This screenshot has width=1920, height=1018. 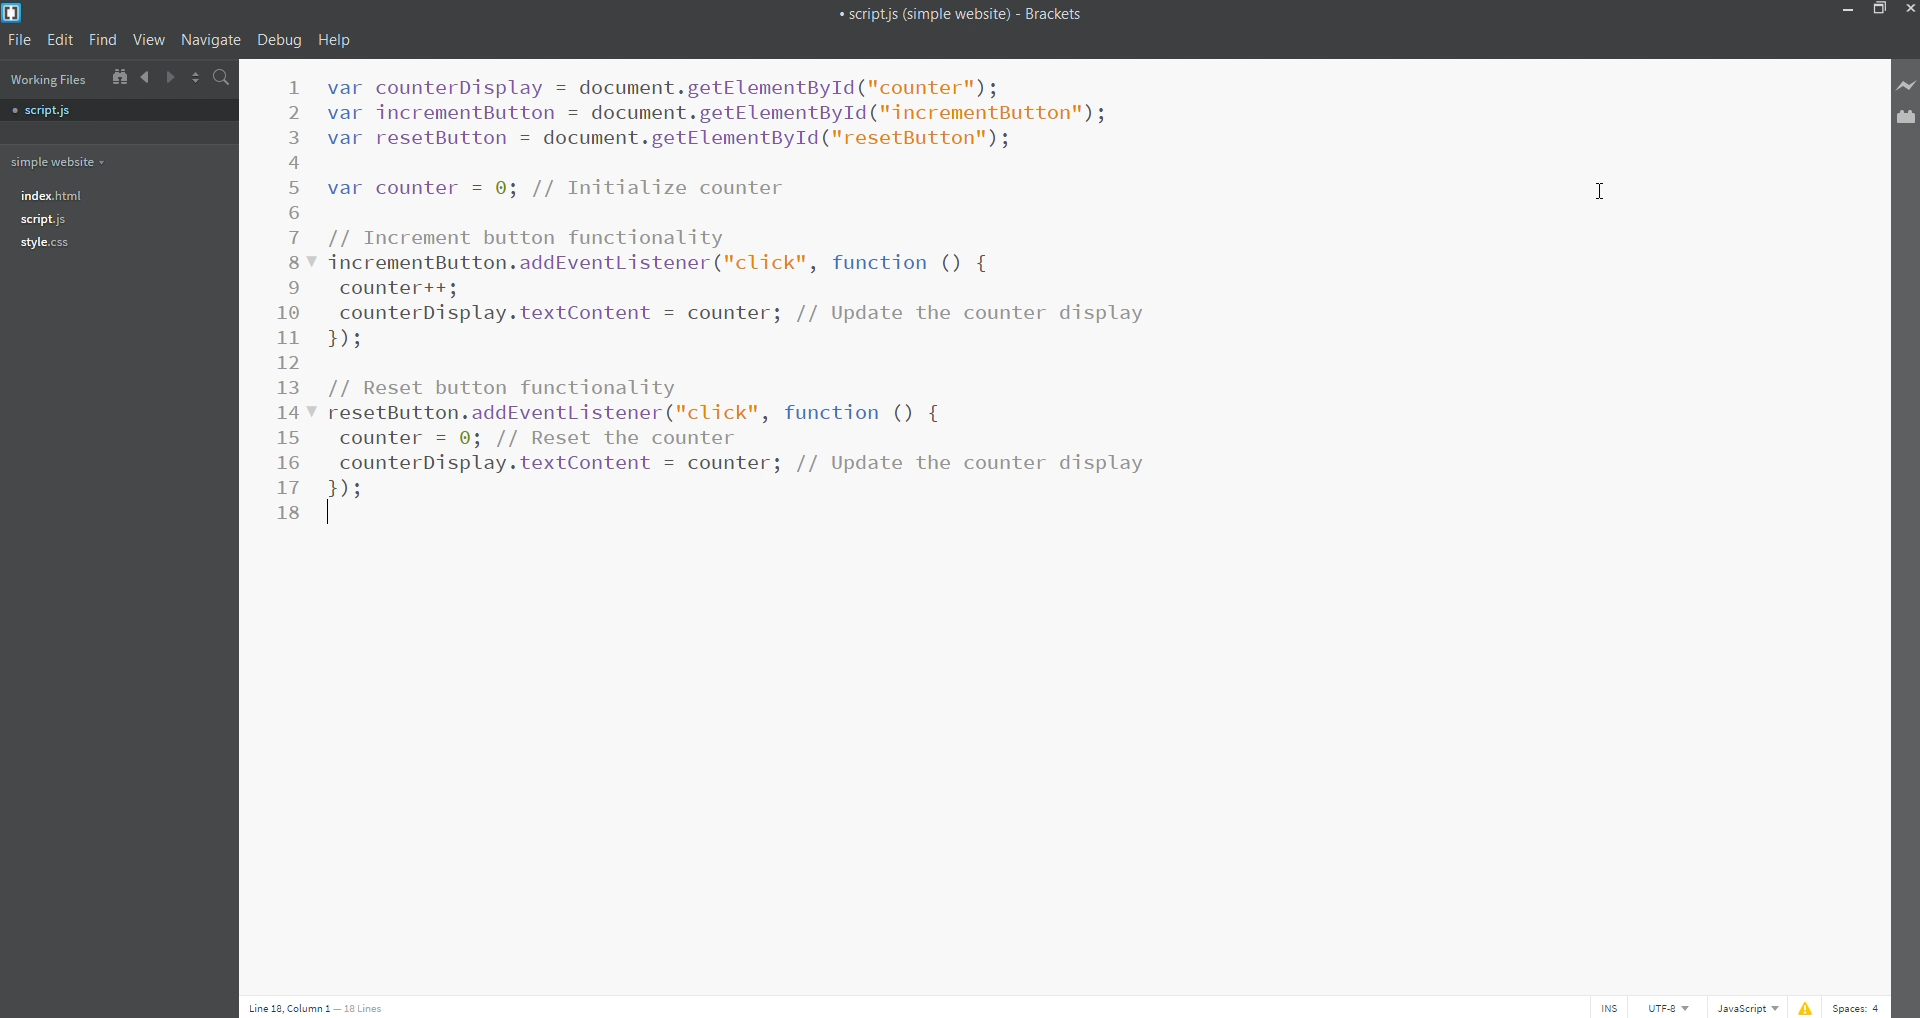 I want to click on cursor, so click(x=1600, y=188).